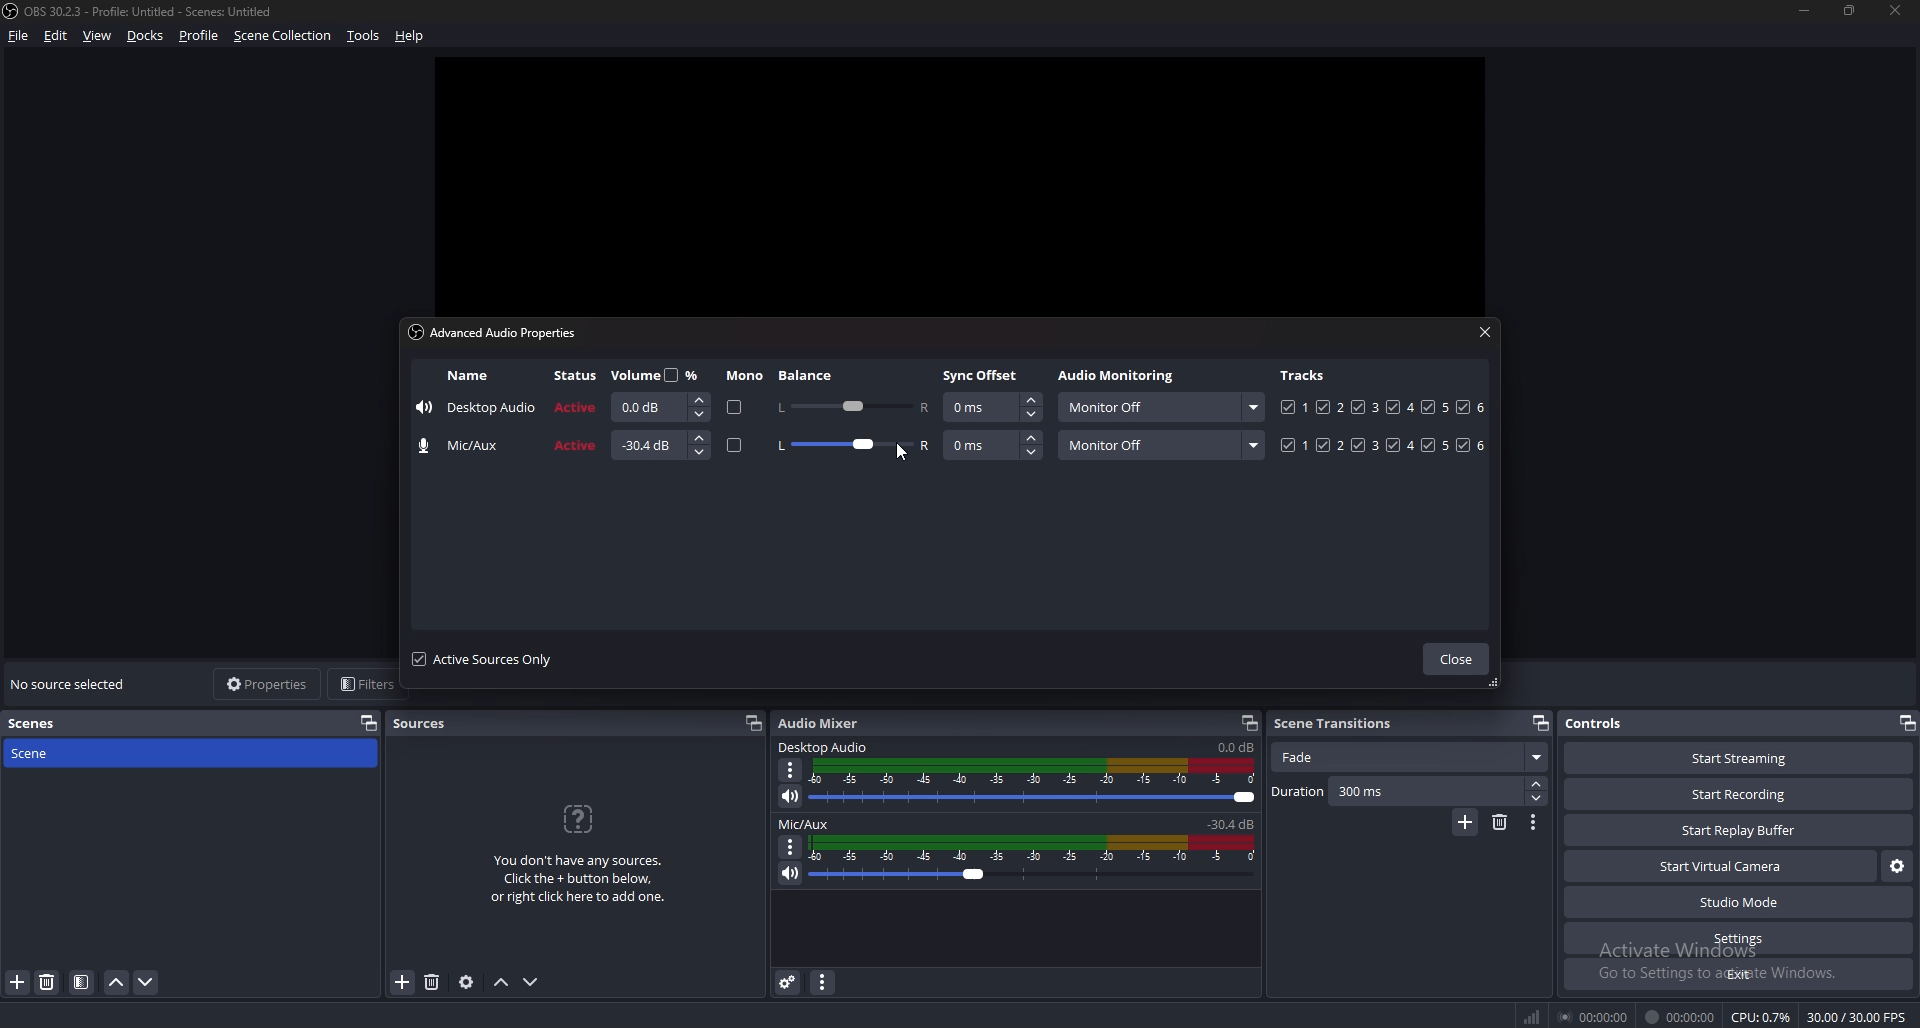 The width and height of the screenshot is (1920, 1028). Describe the element at coordinates (791, 846) in the screenshot. I see `options` at that location.